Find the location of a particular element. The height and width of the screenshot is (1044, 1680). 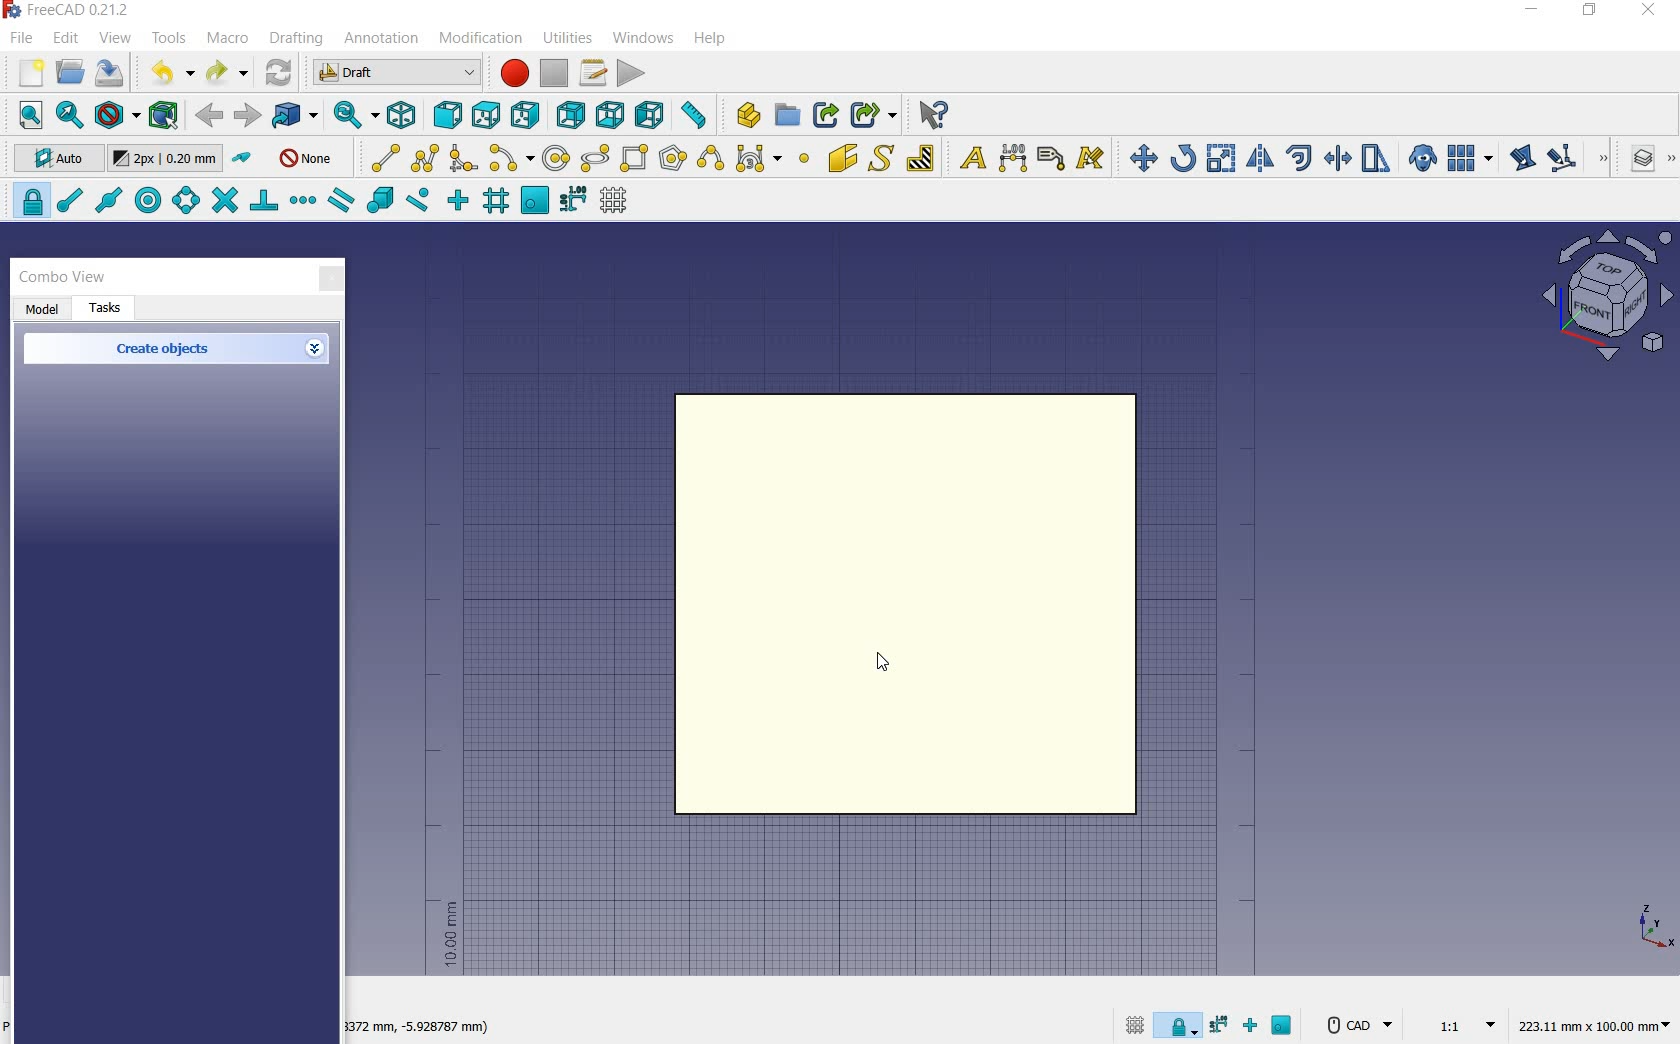

toggle grid is located at coordinates (1132, 1024).